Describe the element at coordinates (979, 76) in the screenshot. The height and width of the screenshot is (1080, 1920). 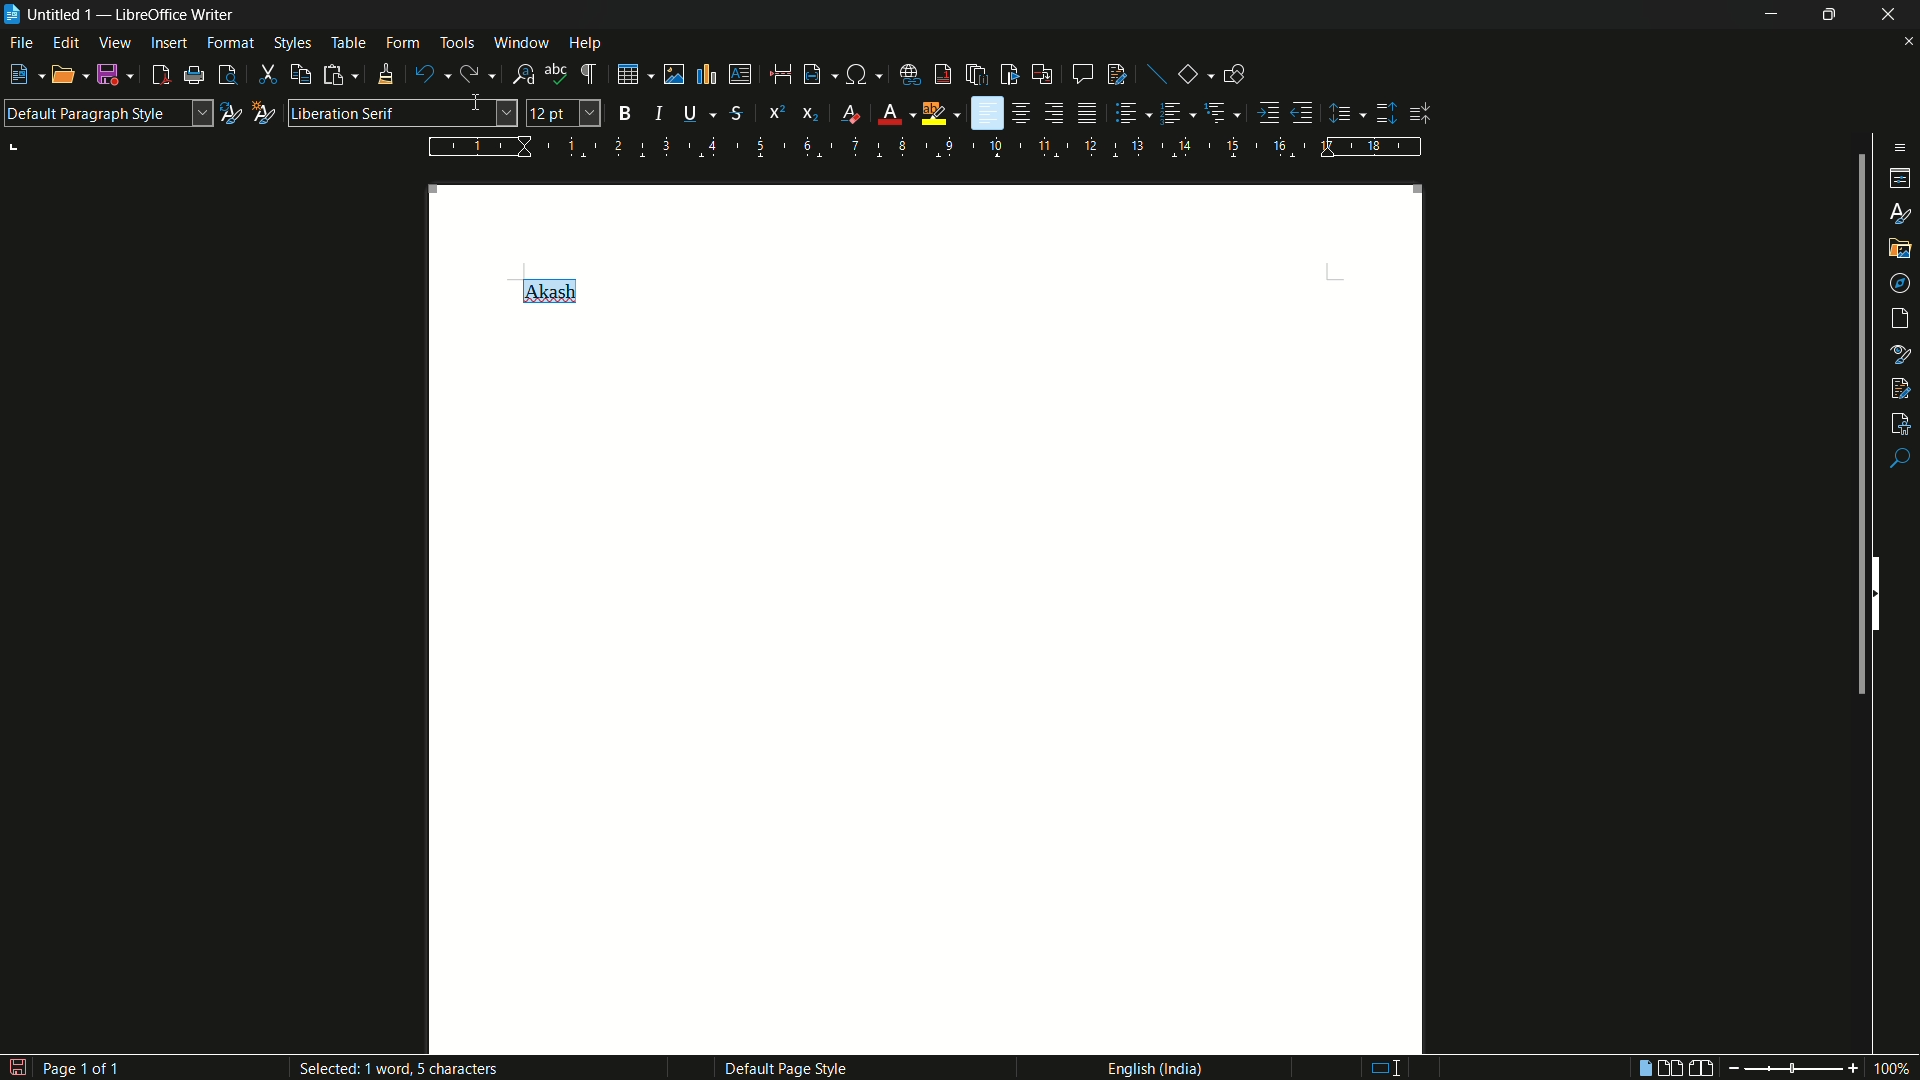
I see `insert end note` at that location.